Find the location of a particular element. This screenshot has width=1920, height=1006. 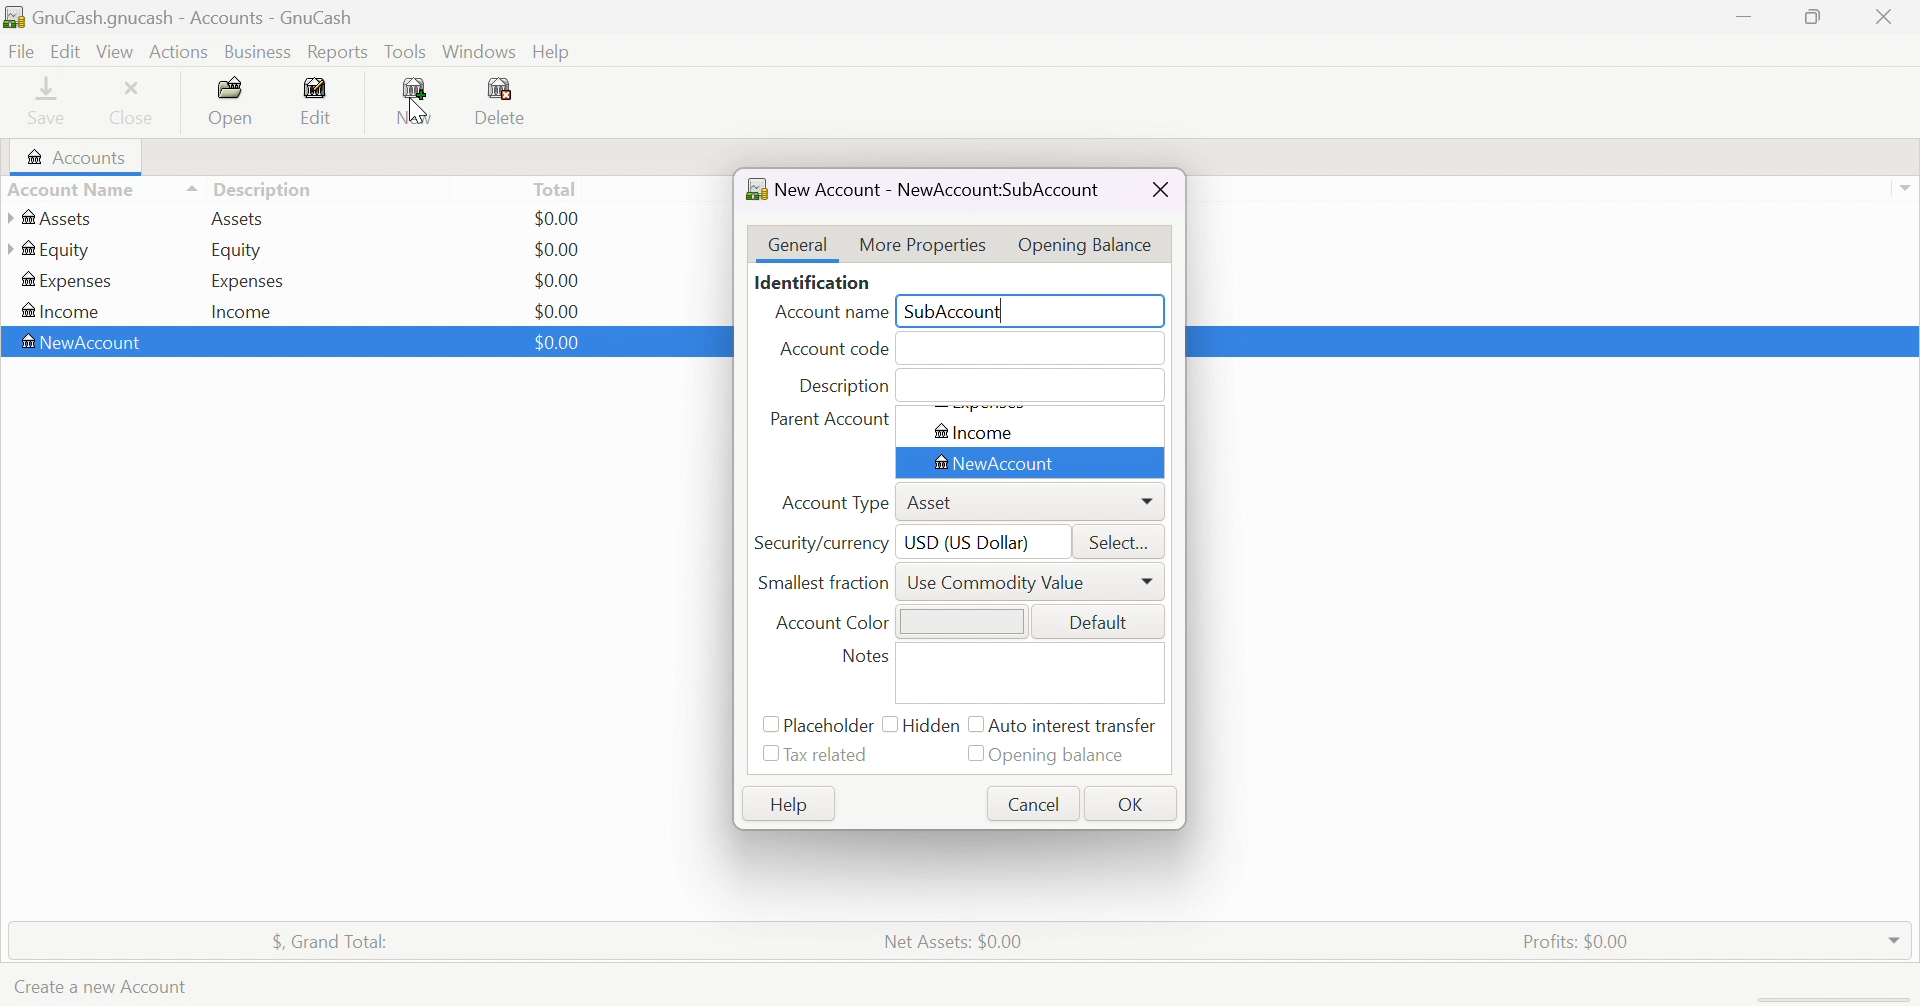

Default is located at coordinates (1100, 625).